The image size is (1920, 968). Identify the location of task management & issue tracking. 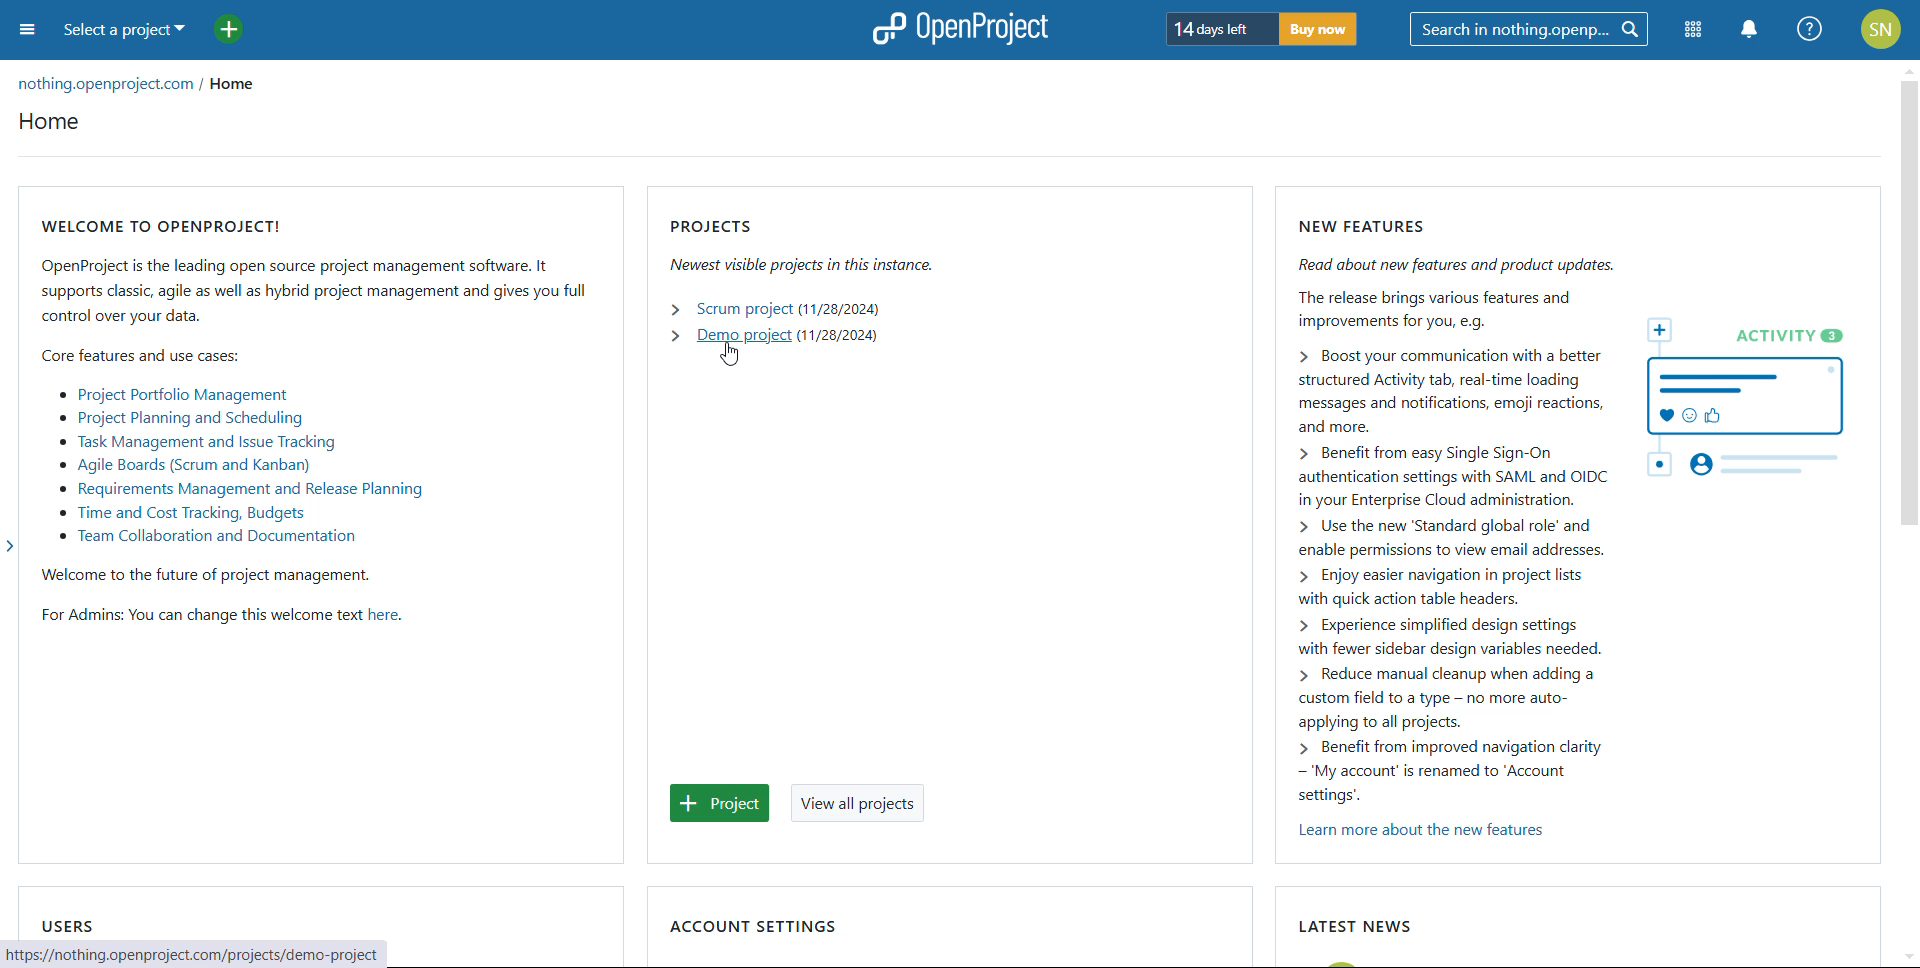
(194, 441).